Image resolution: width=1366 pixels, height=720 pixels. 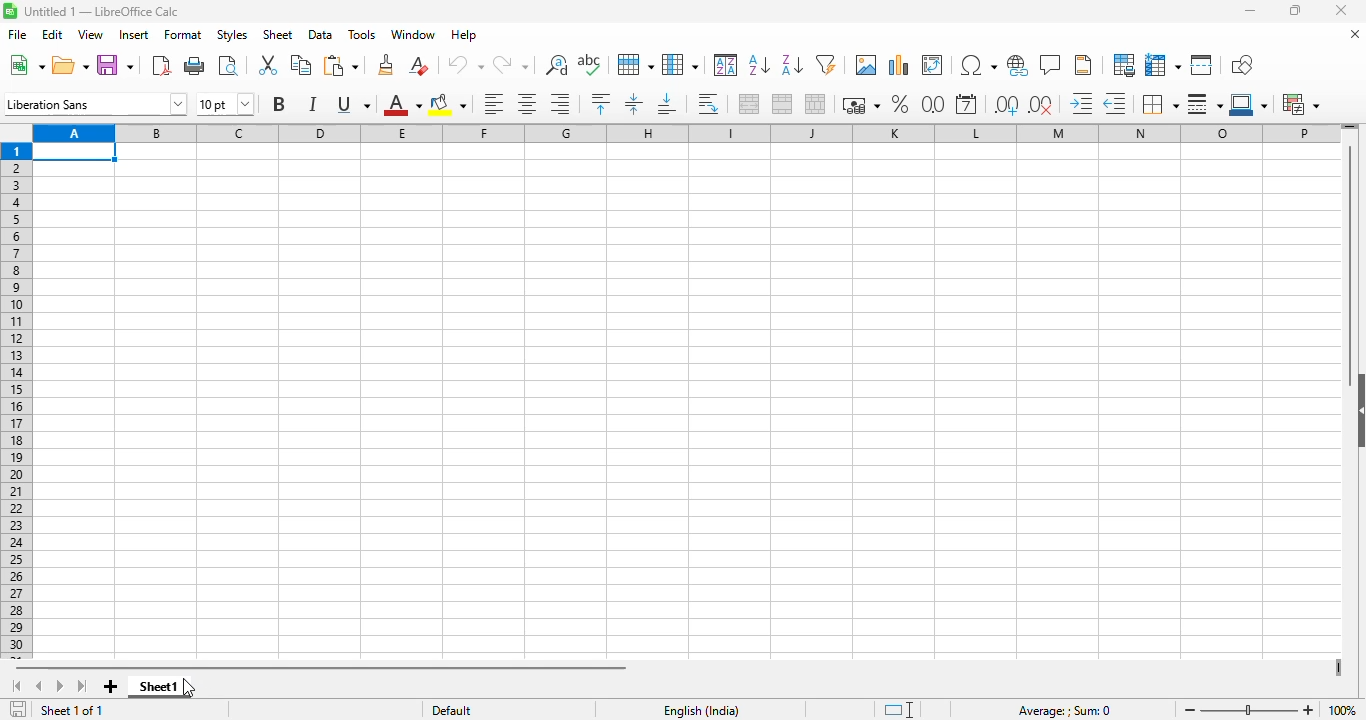 What do you see at coordinates (82, 687) in the screenshot?
I see `scroll to last sheet` at bounding box center [82, 687].